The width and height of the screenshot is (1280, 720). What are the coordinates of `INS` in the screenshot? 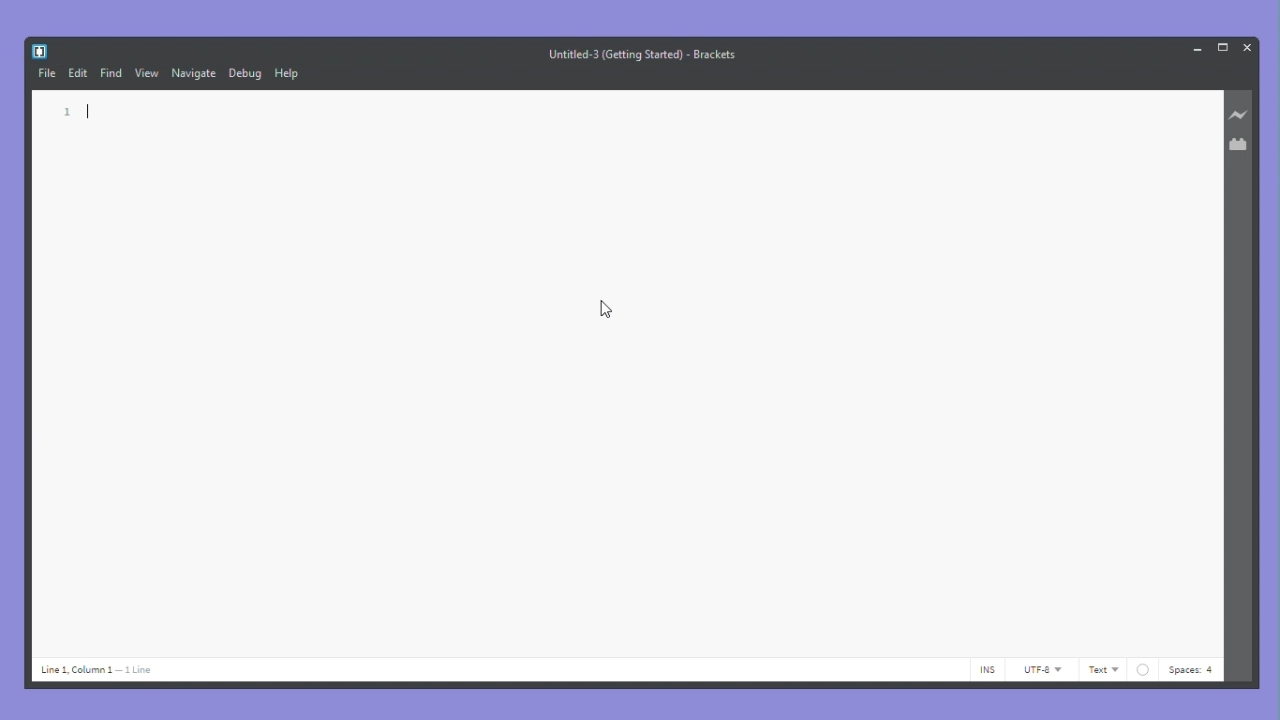 It's located at (988, 671).